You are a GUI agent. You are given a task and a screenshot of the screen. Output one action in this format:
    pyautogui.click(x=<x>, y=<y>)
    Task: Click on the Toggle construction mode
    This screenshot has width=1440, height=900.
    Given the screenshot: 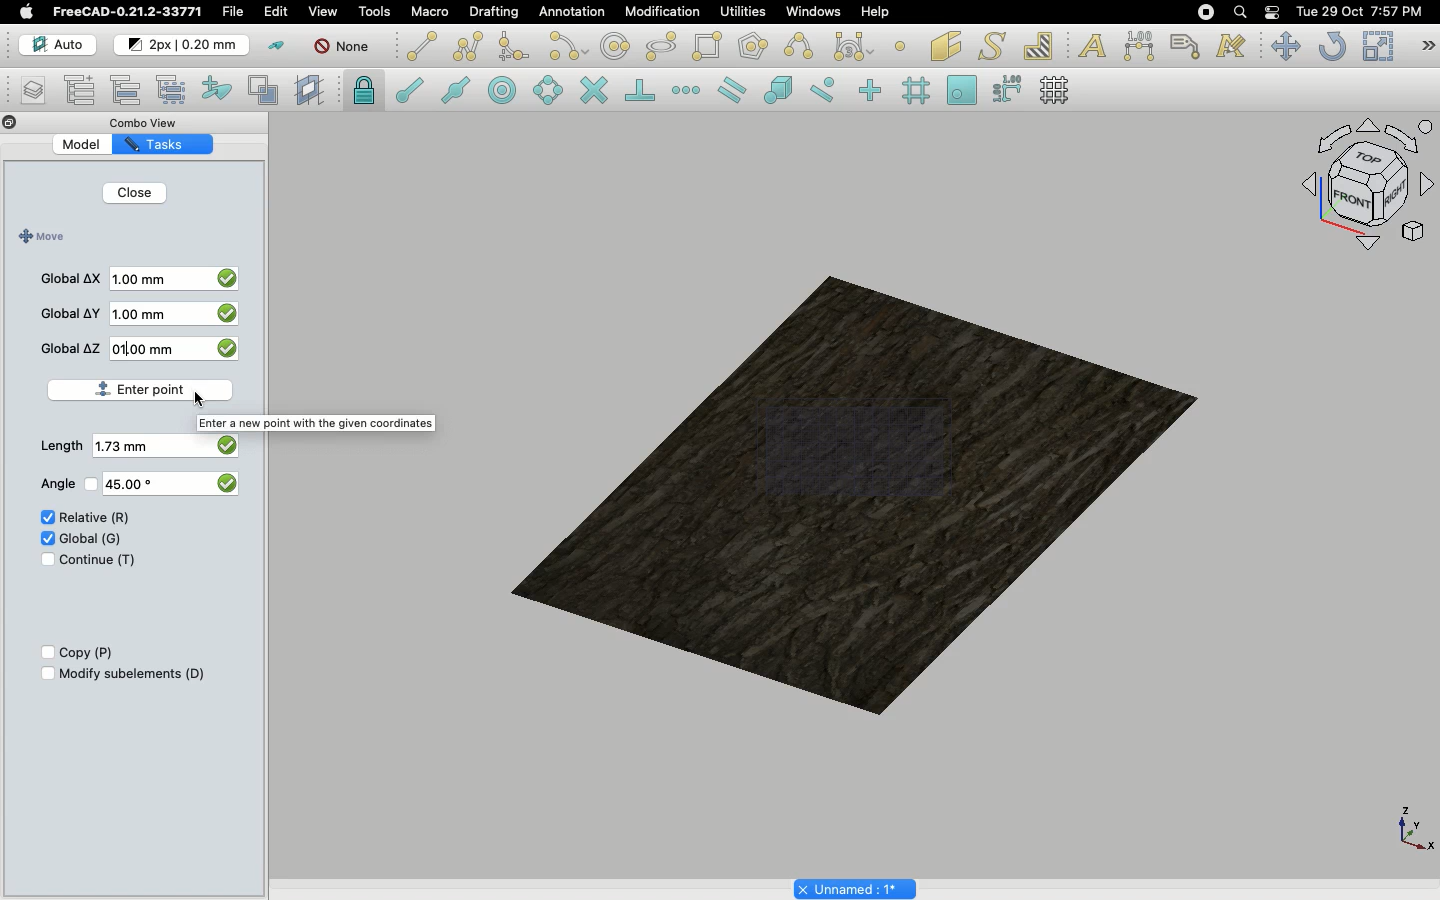 What is the action you would take?
    pyautogui.click(x=277, y=46)
    